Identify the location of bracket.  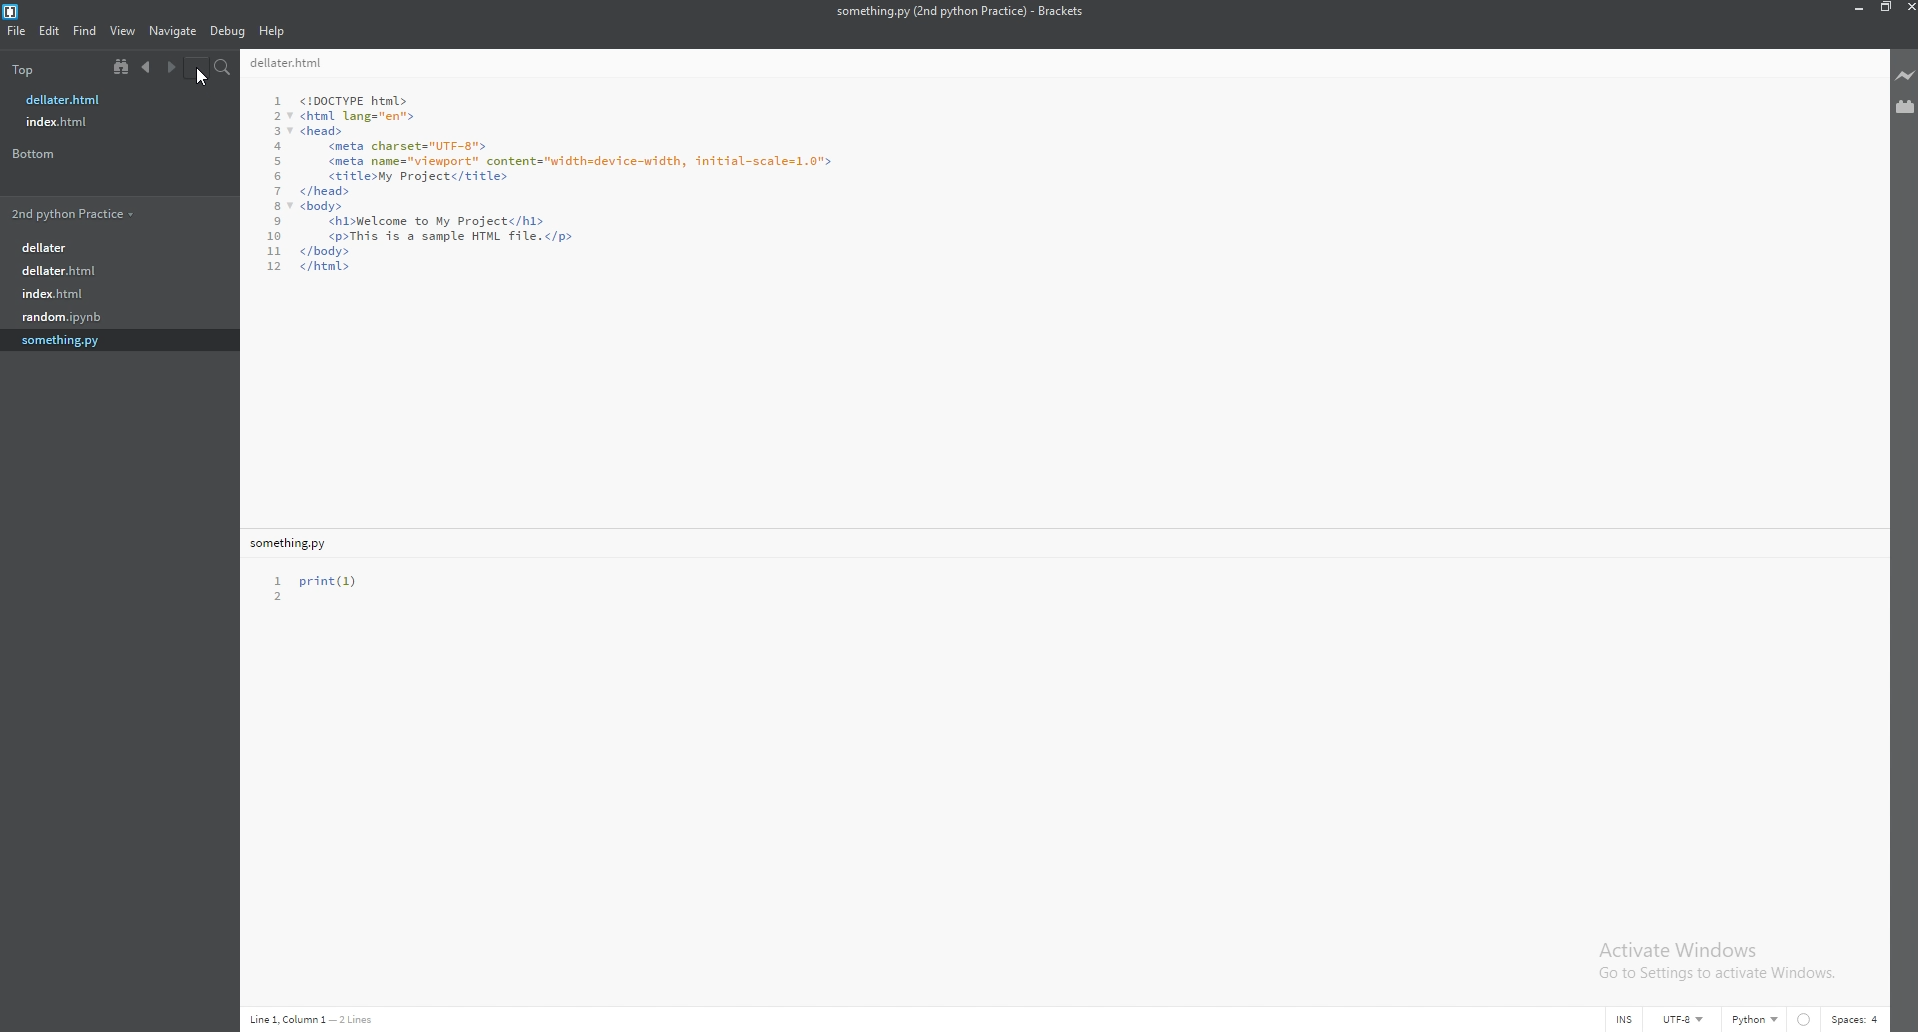
(16, 10).